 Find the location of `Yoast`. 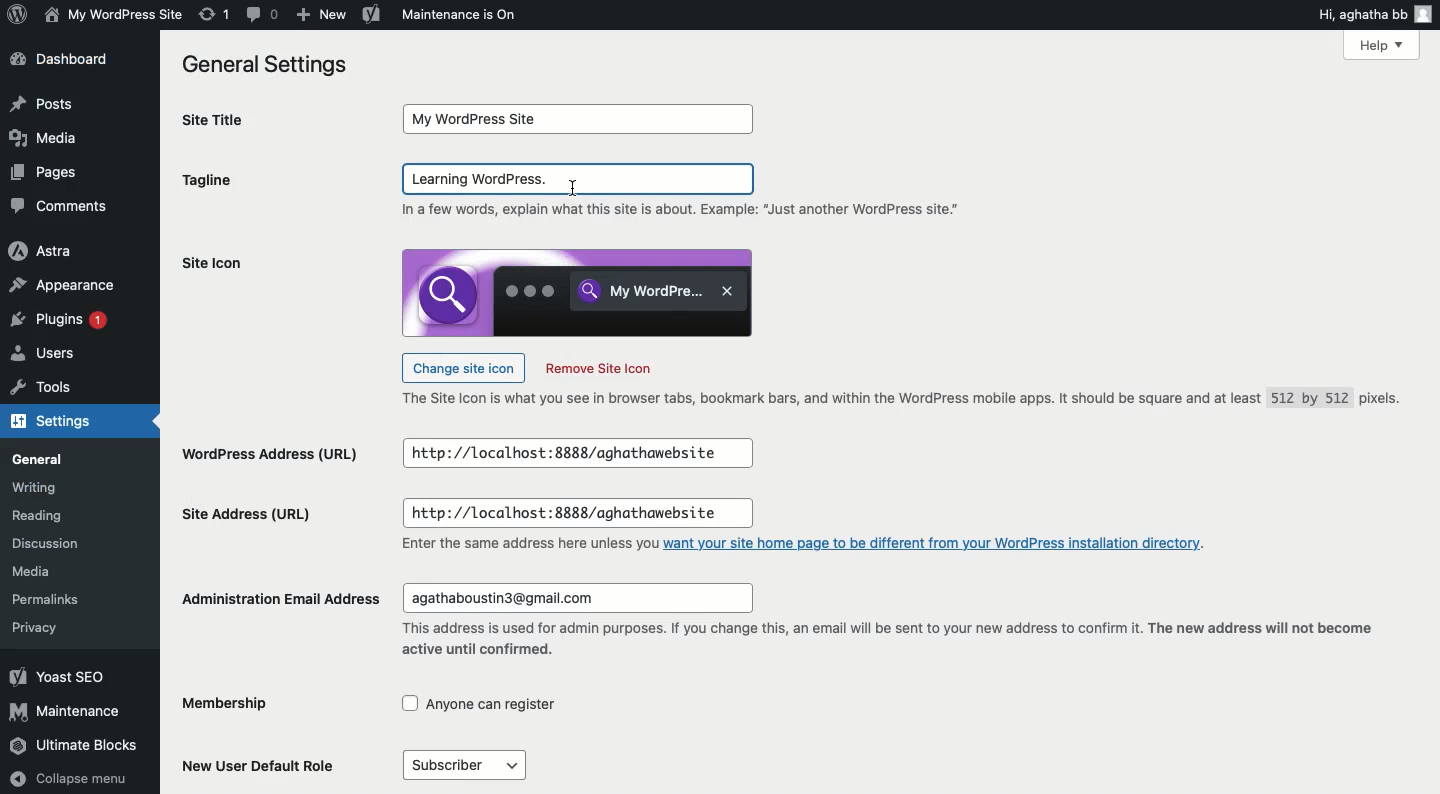

Yoast is located at coordinates (372, 13).